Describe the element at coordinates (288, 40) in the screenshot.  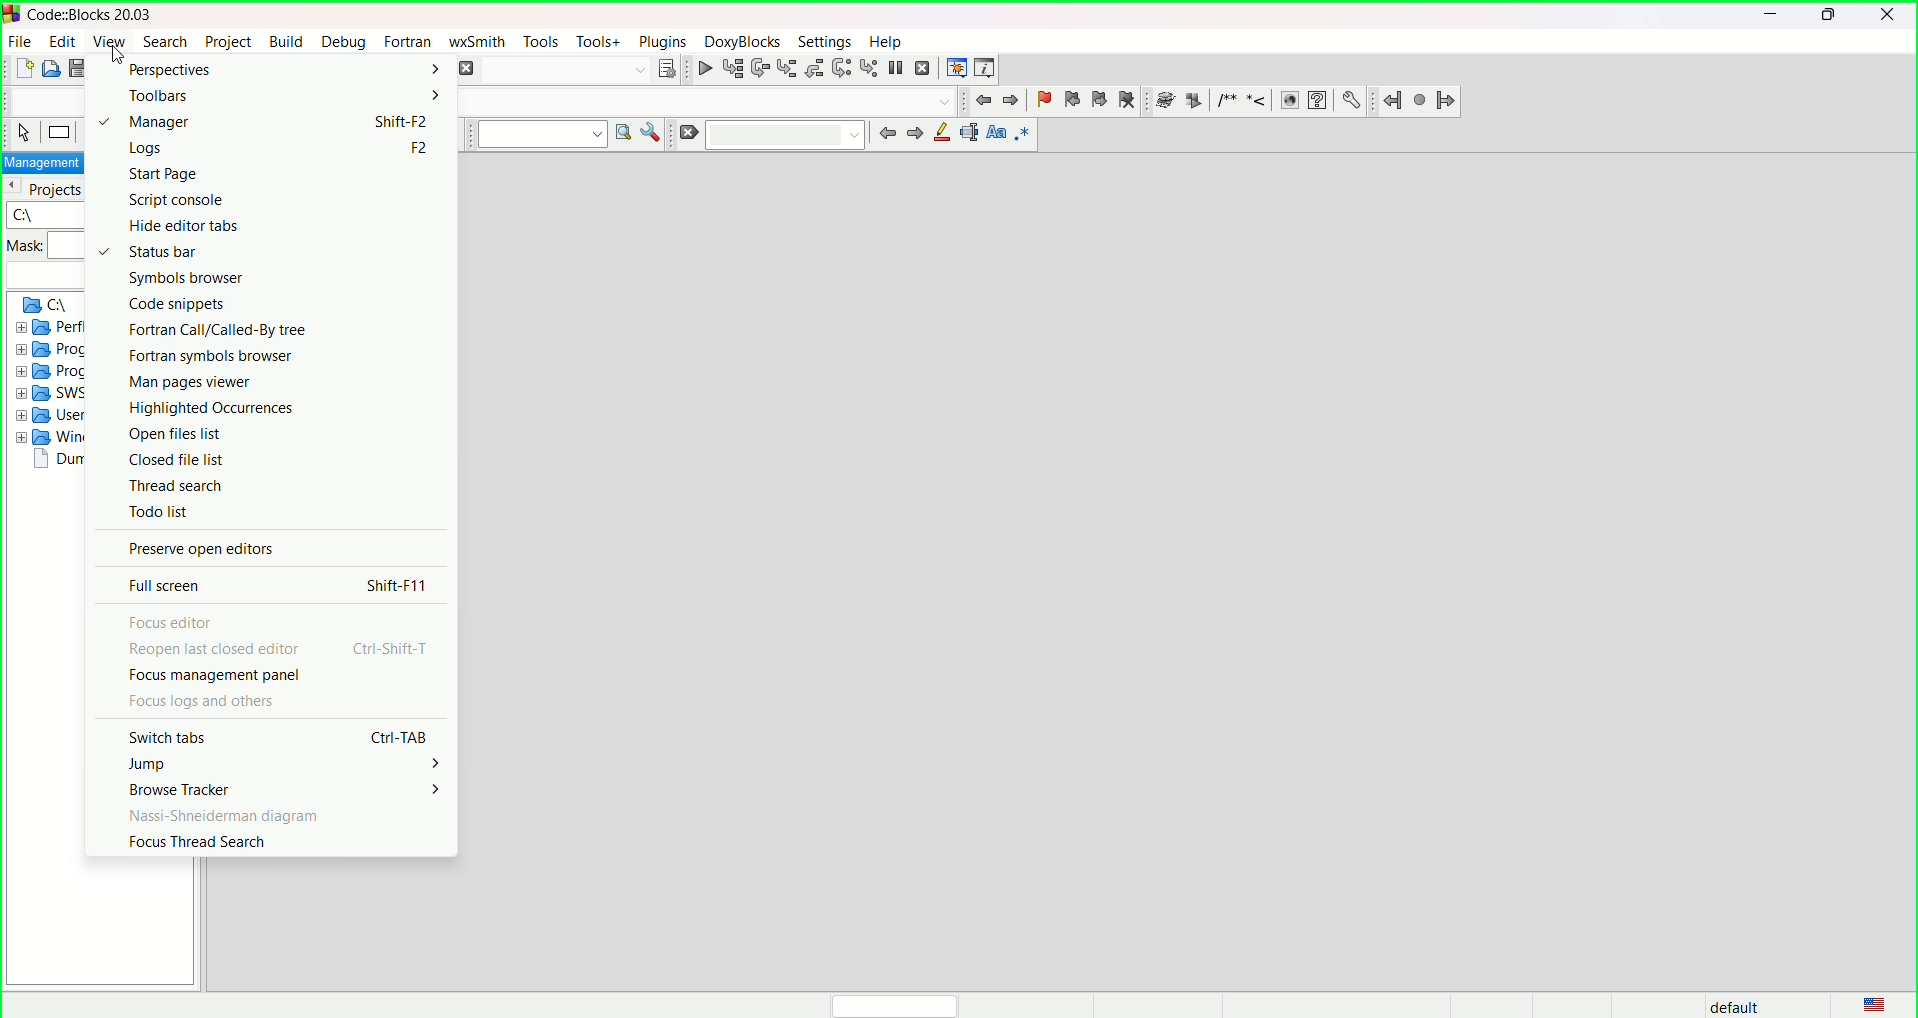
I see `build` at that location.